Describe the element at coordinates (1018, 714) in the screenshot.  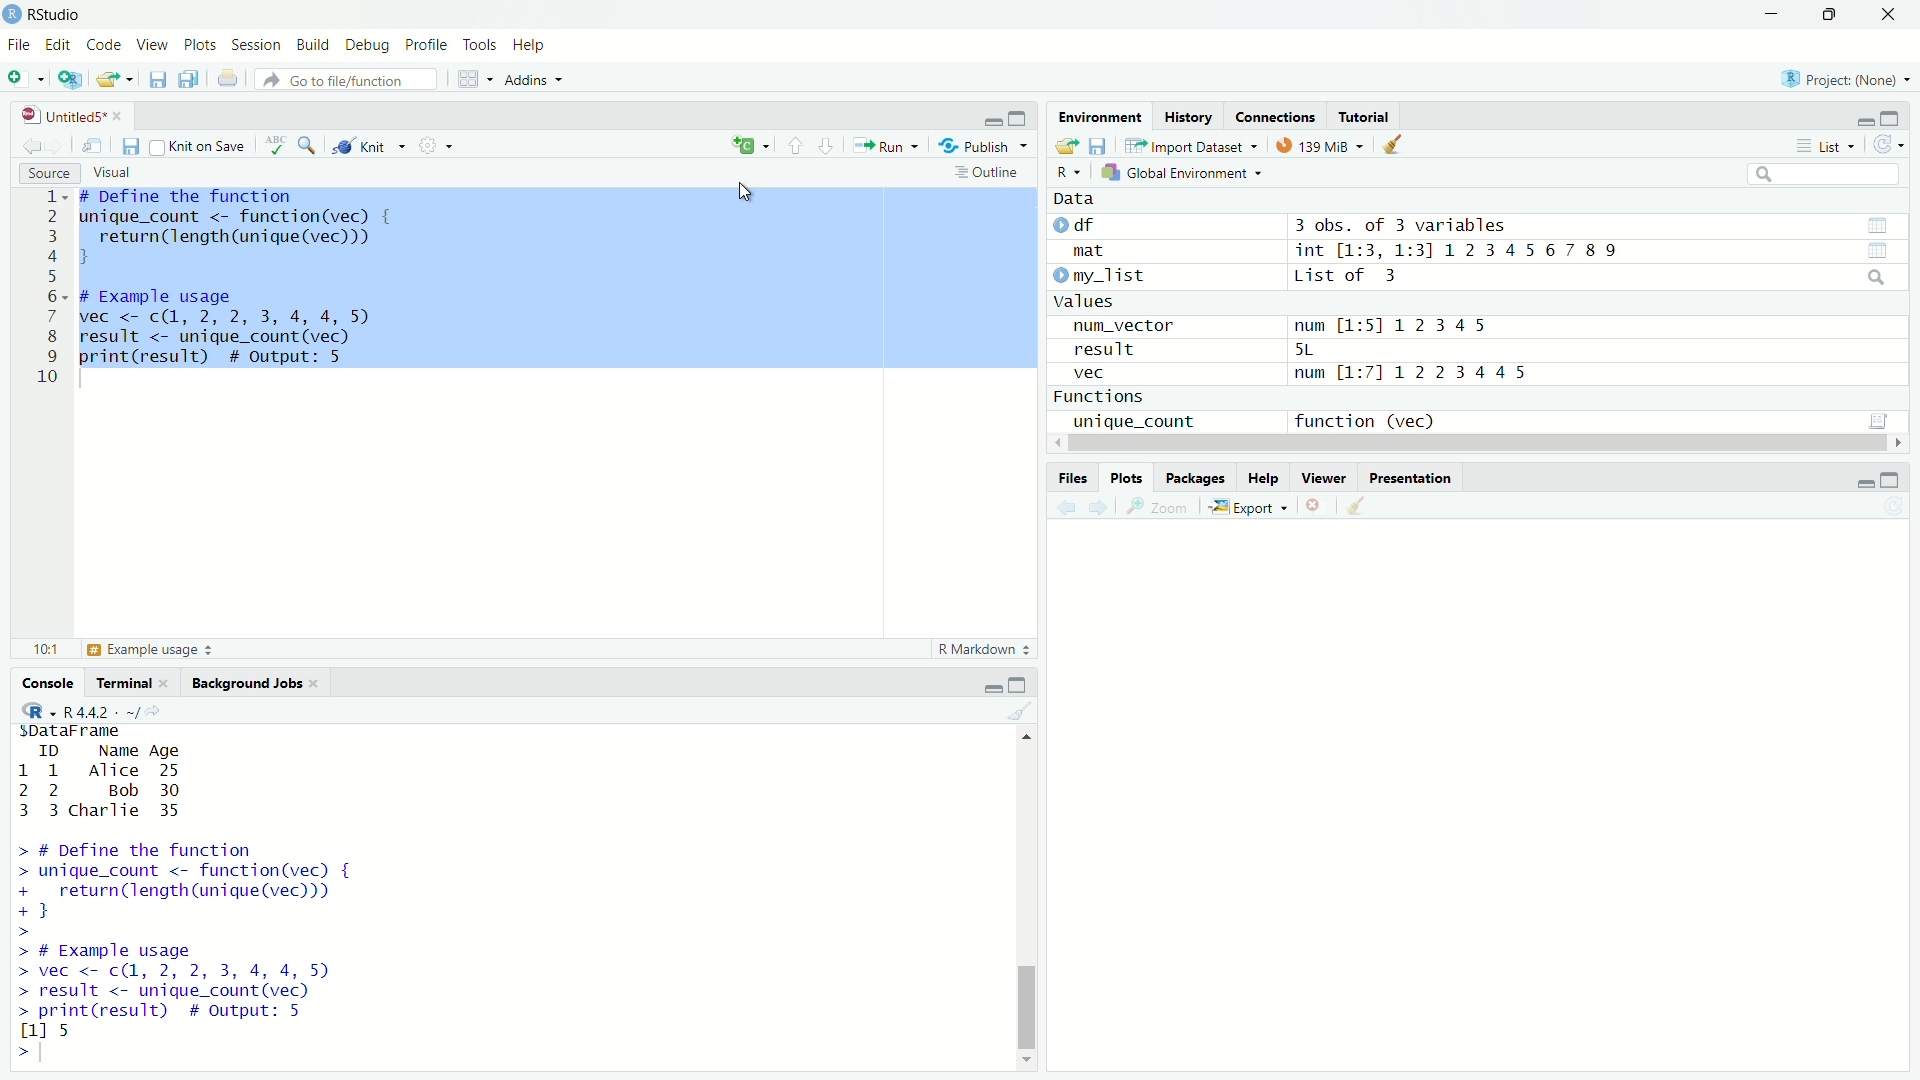
I see `clear console` at that location.